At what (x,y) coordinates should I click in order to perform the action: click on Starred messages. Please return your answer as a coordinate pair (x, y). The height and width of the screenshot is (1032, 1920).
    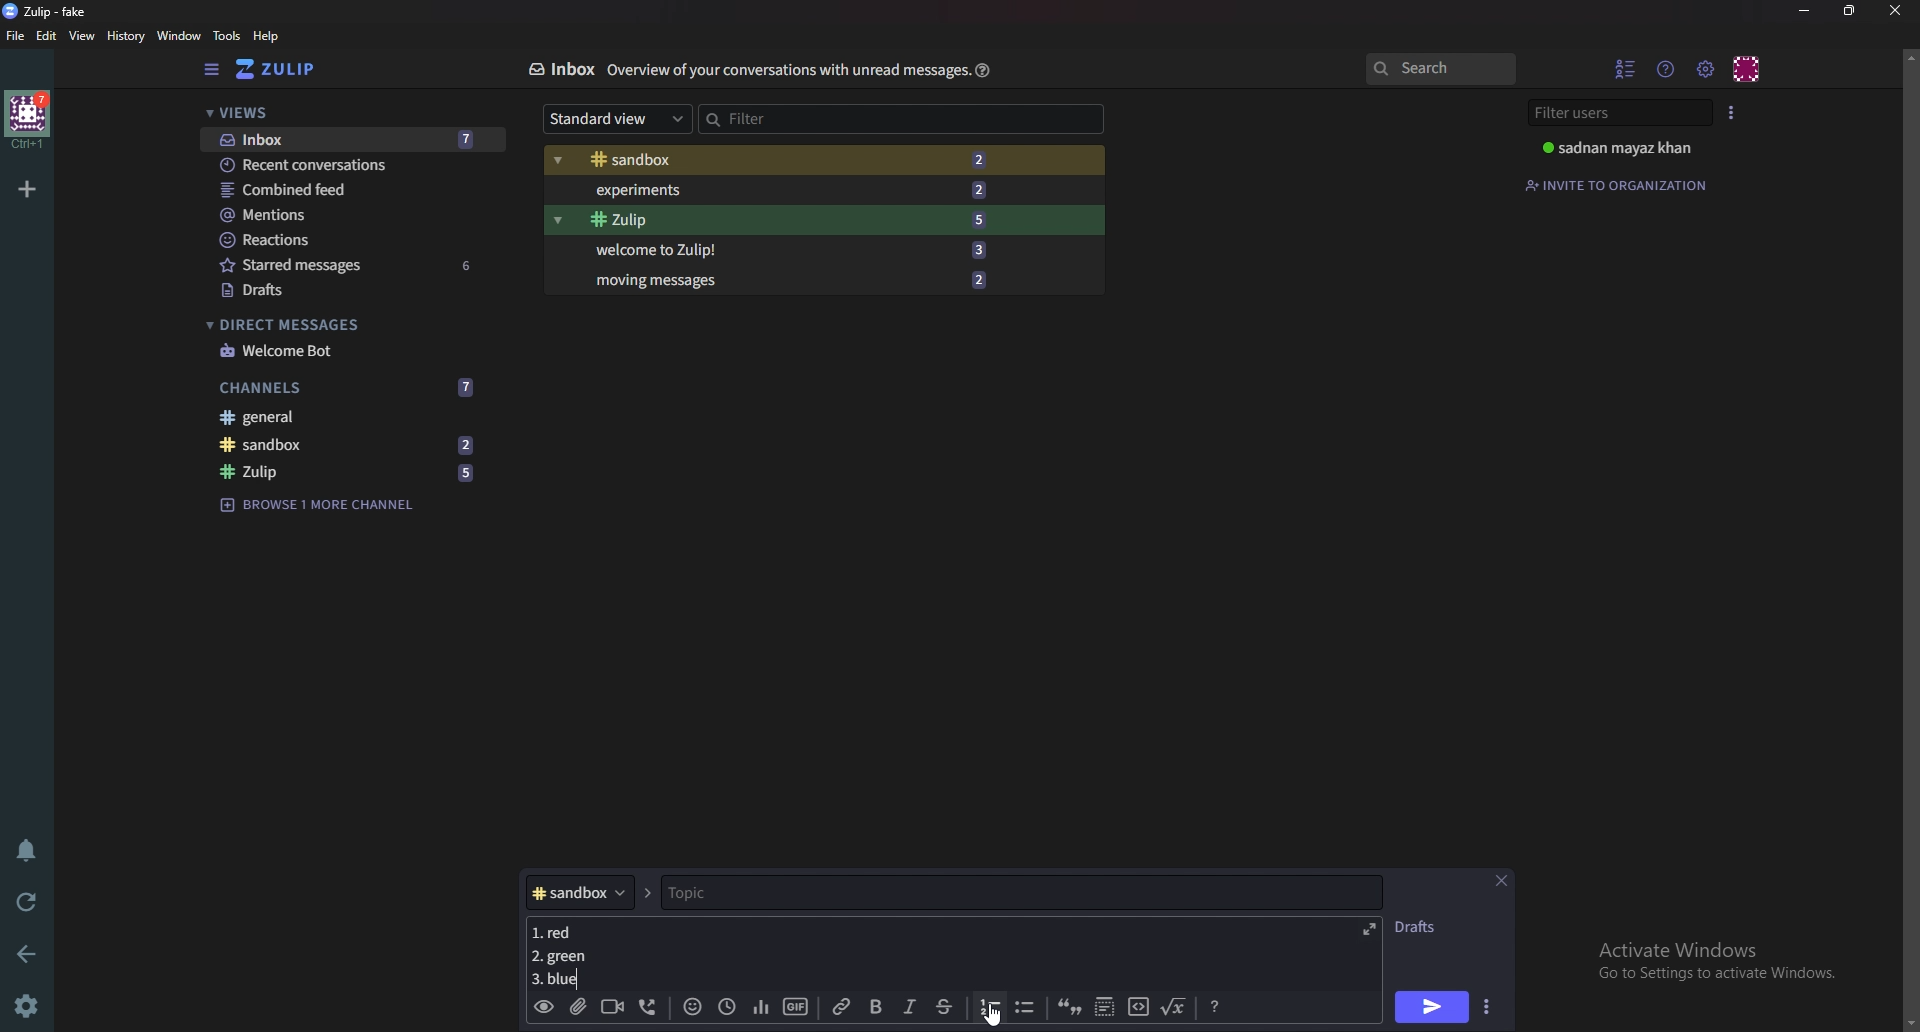
    Looking at the image, I should click on (350, 265).